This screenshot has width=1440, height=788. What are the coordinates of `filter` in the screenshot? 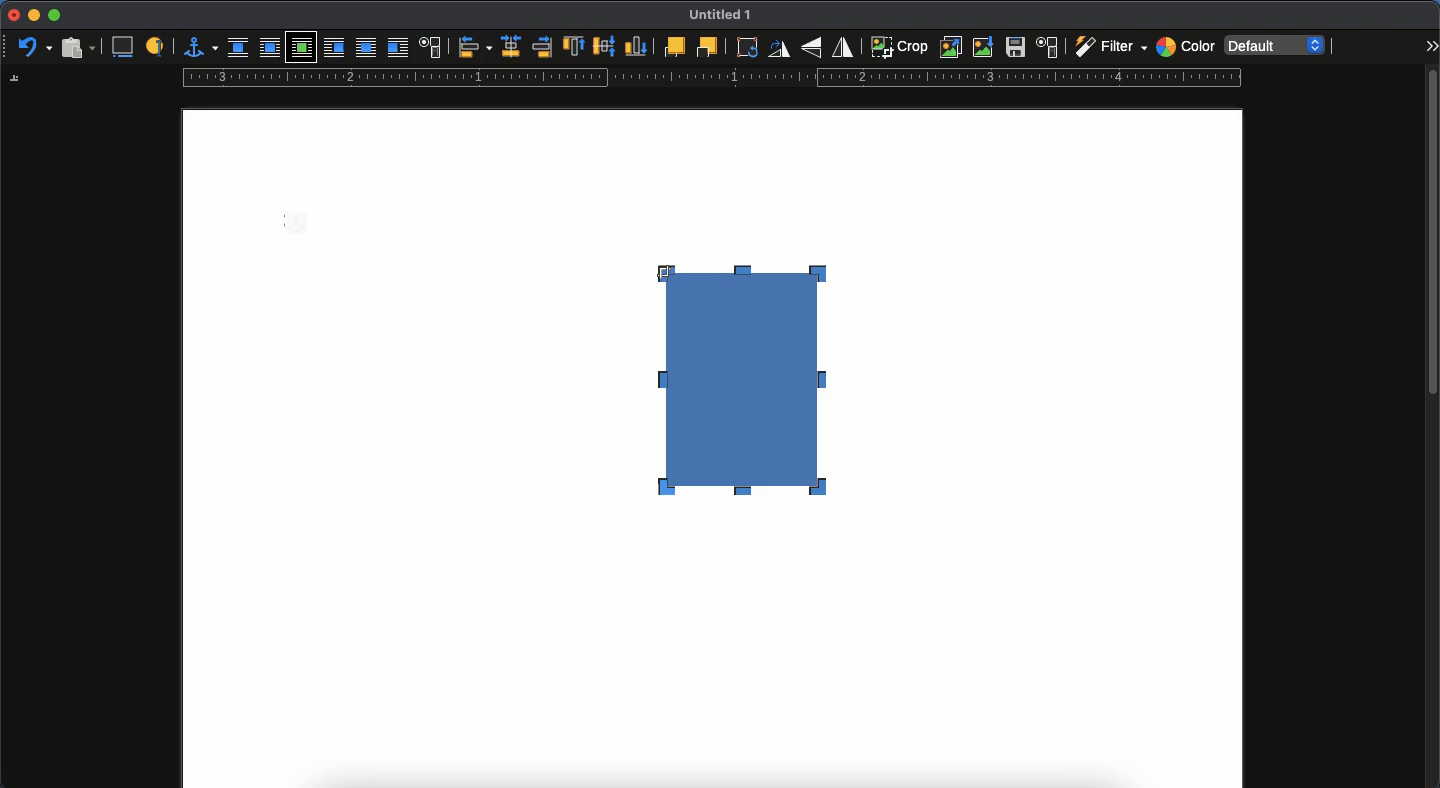 It's located at (1109, 47).